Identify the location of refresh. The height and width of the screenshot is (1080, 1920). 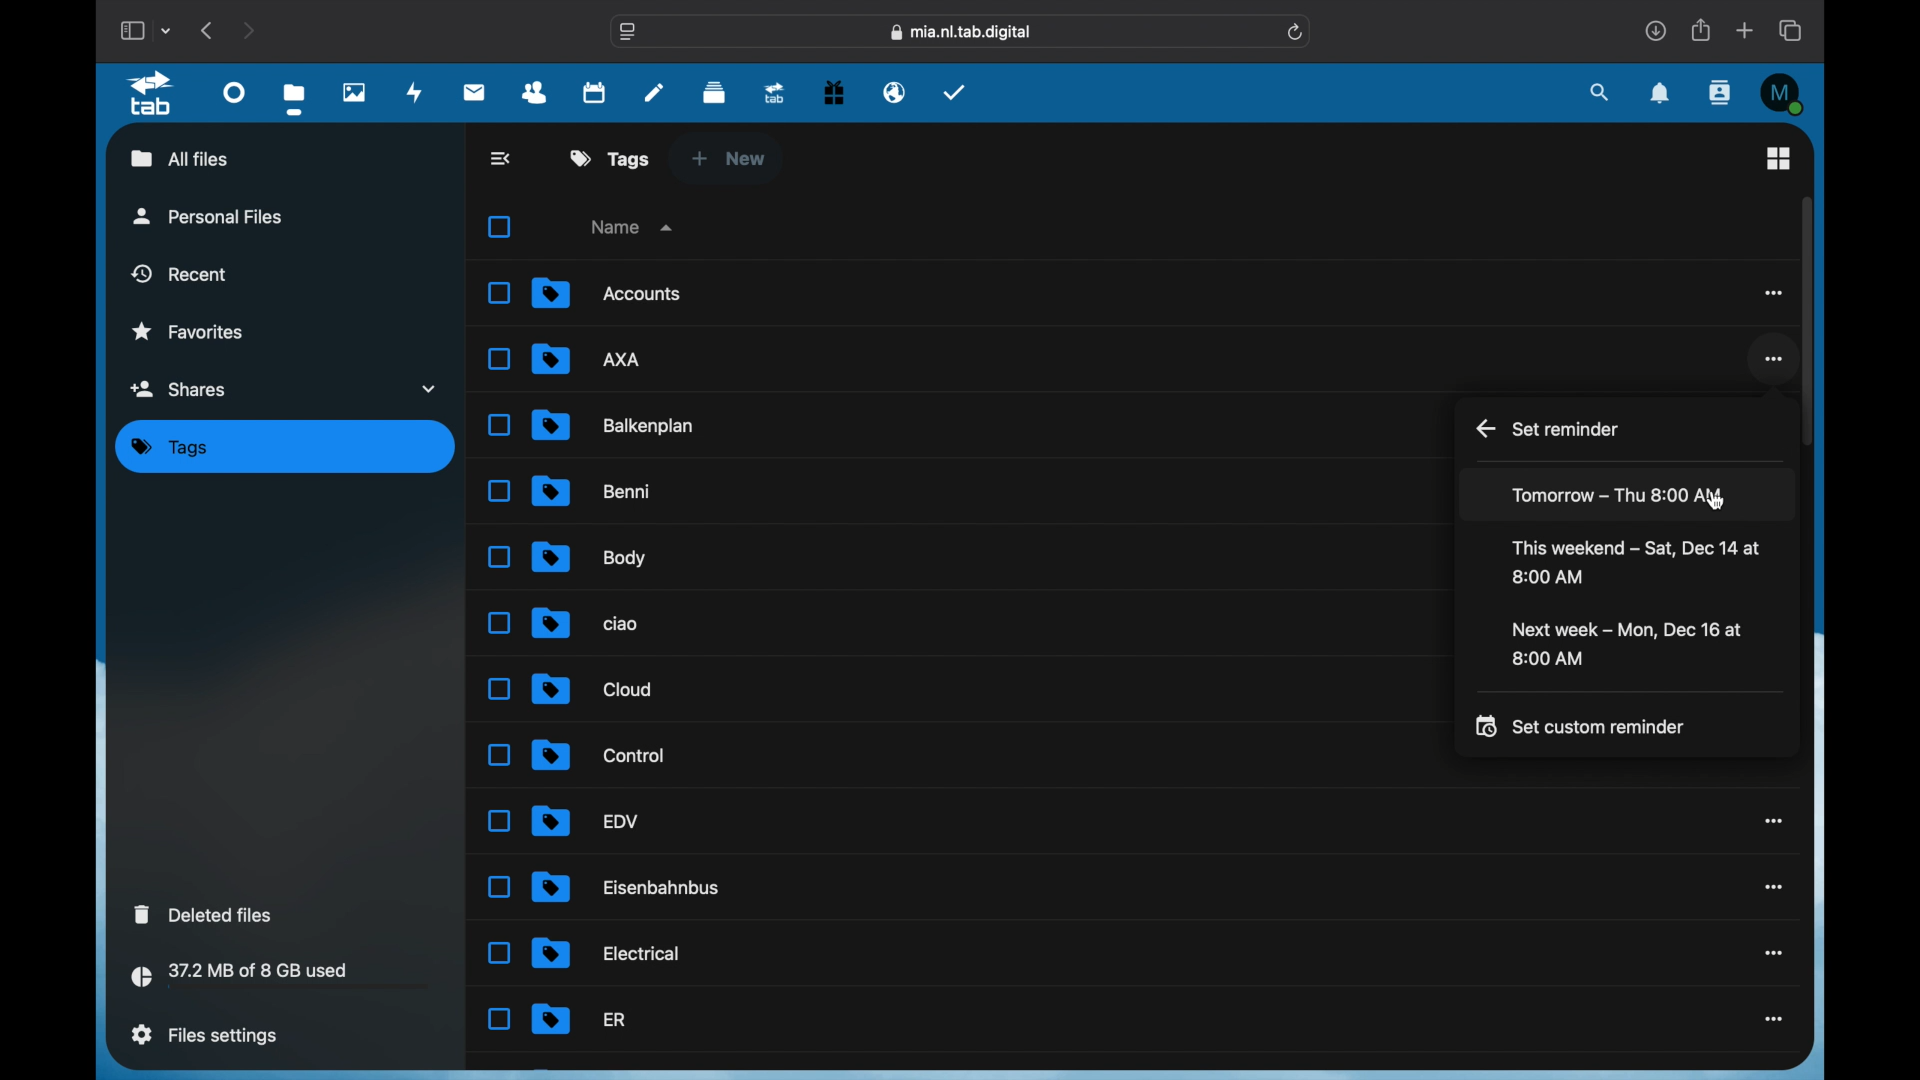
(1296, 32).